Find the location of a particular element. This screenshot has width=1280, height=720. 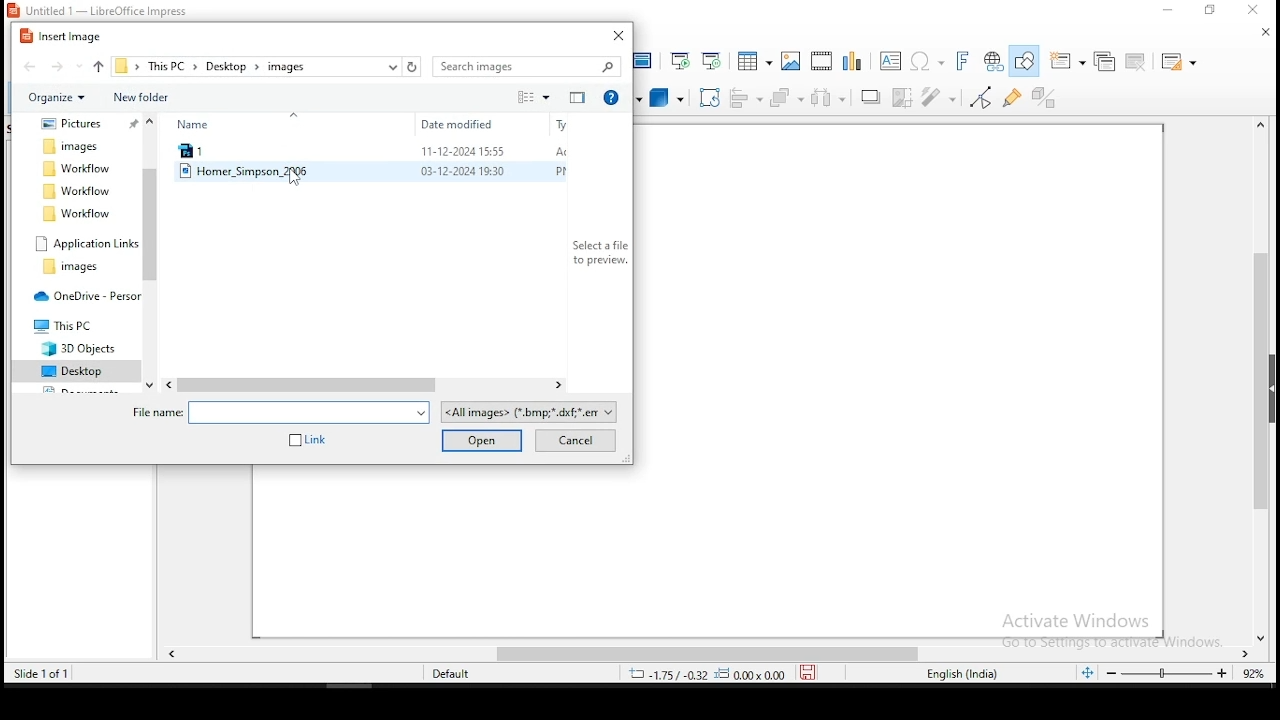

toggle point edit mode is located at coordinates (982, 95).